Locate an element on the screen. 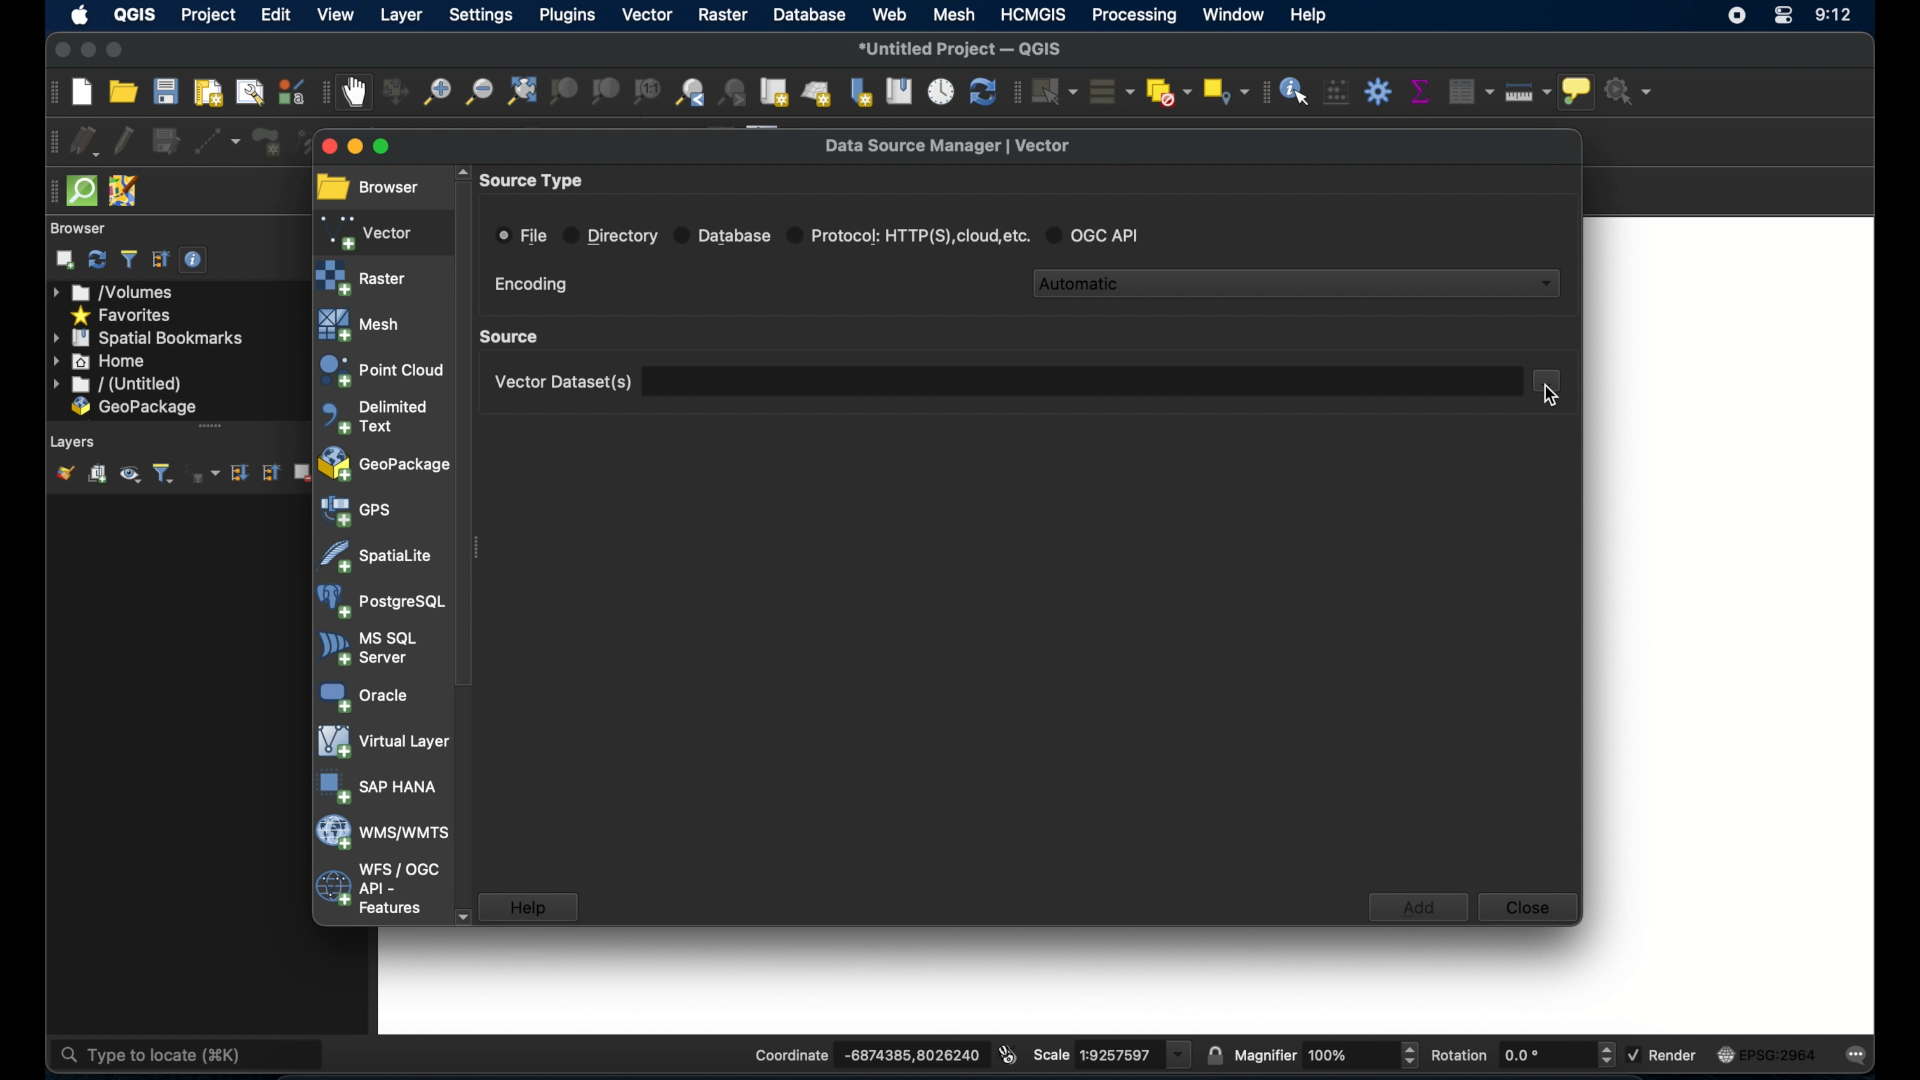  close is located at coordinates (1528, 910).